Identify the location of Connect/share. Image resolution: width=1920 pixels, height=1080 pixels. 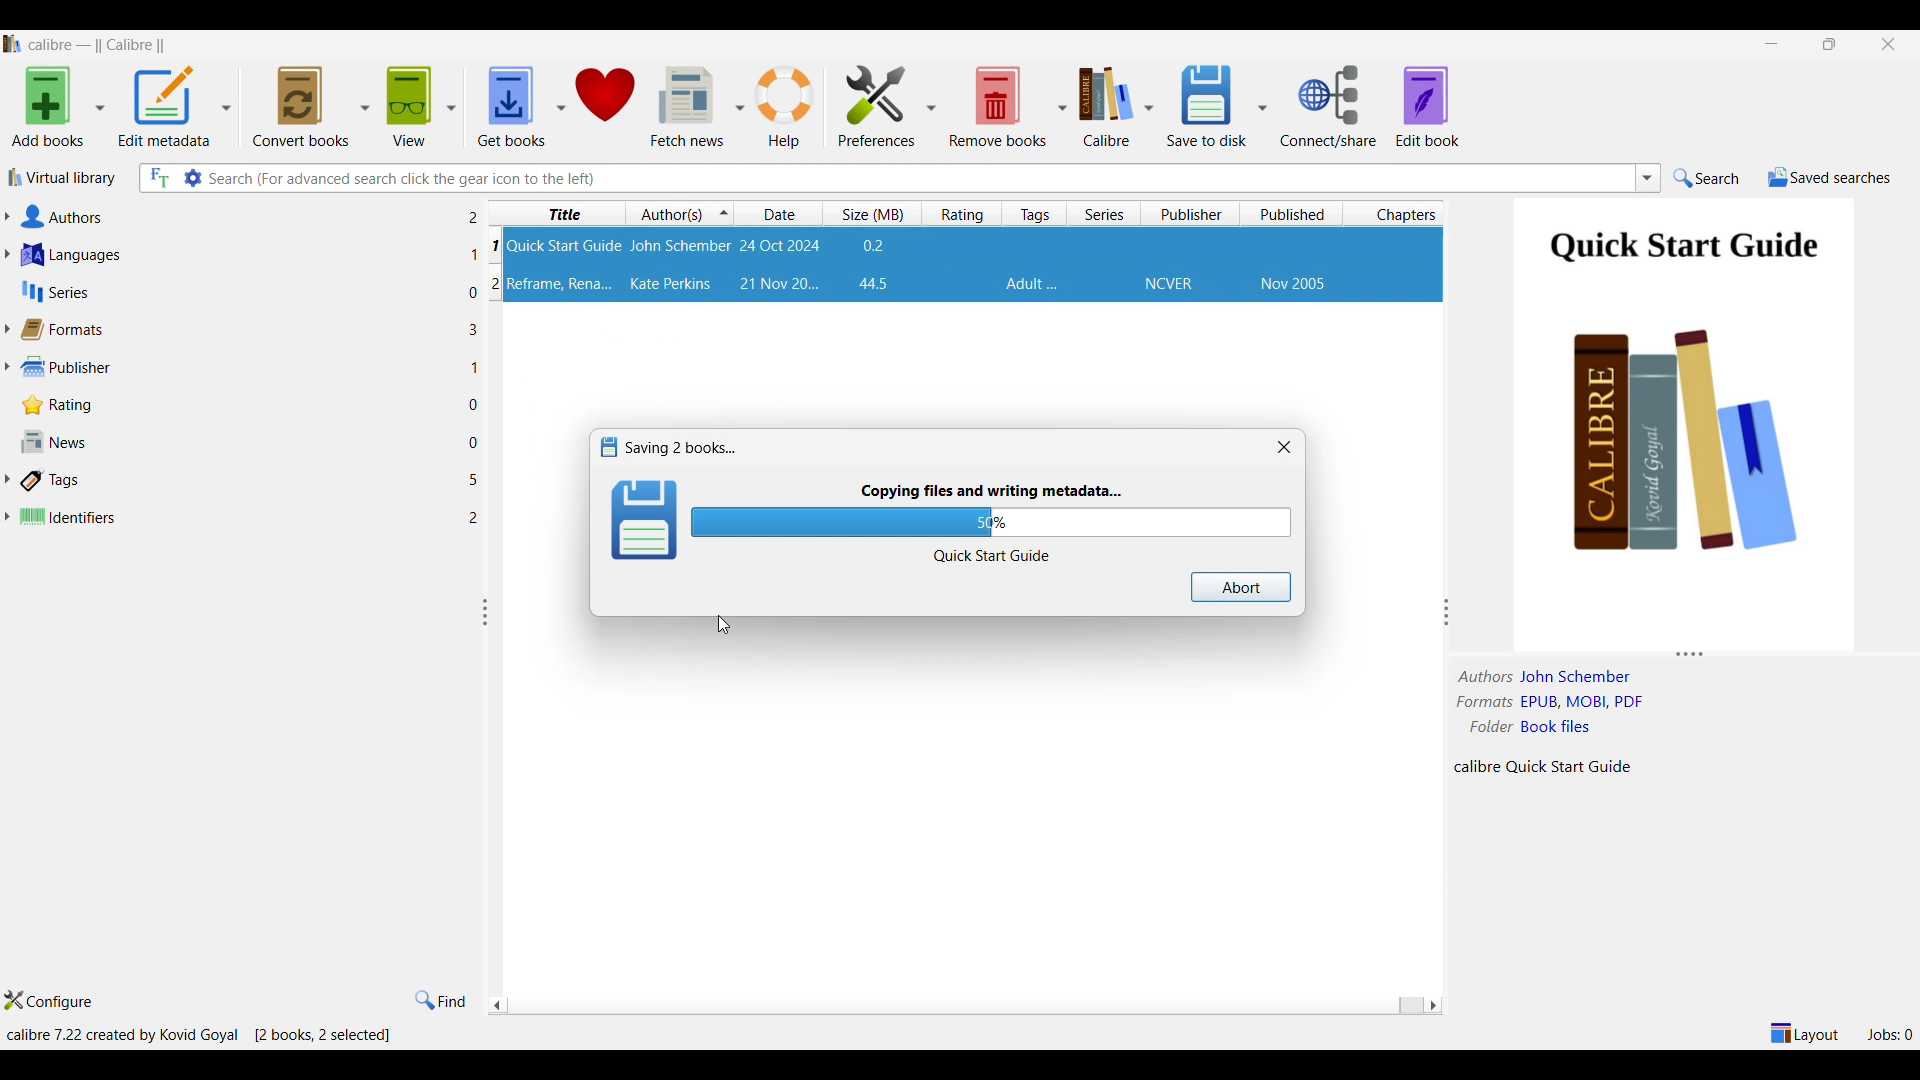
(1330, 107).